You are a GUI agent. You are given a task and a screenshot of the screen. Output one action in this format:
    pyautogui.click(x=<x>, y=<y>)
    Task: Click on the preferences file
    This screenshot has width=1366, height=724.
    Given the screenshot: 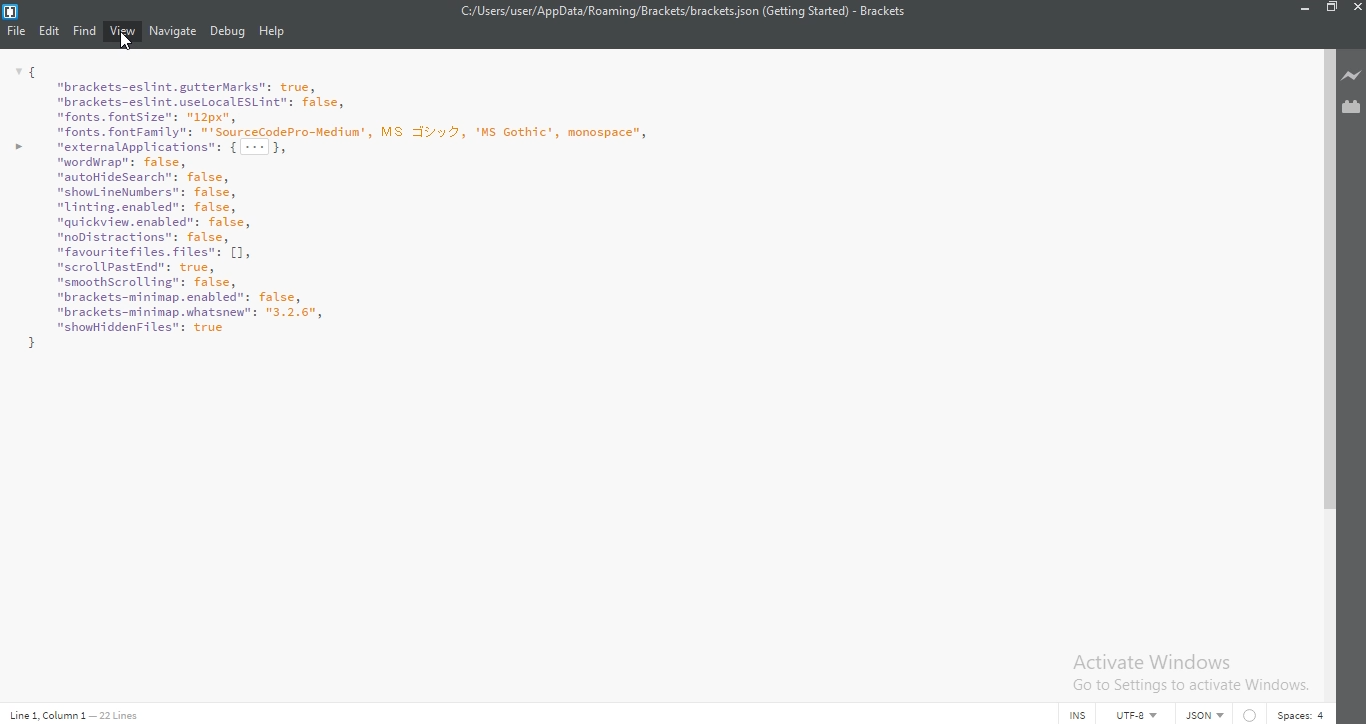 What is the action you would take?
    pyautogui.click(x=344, y=222)
    